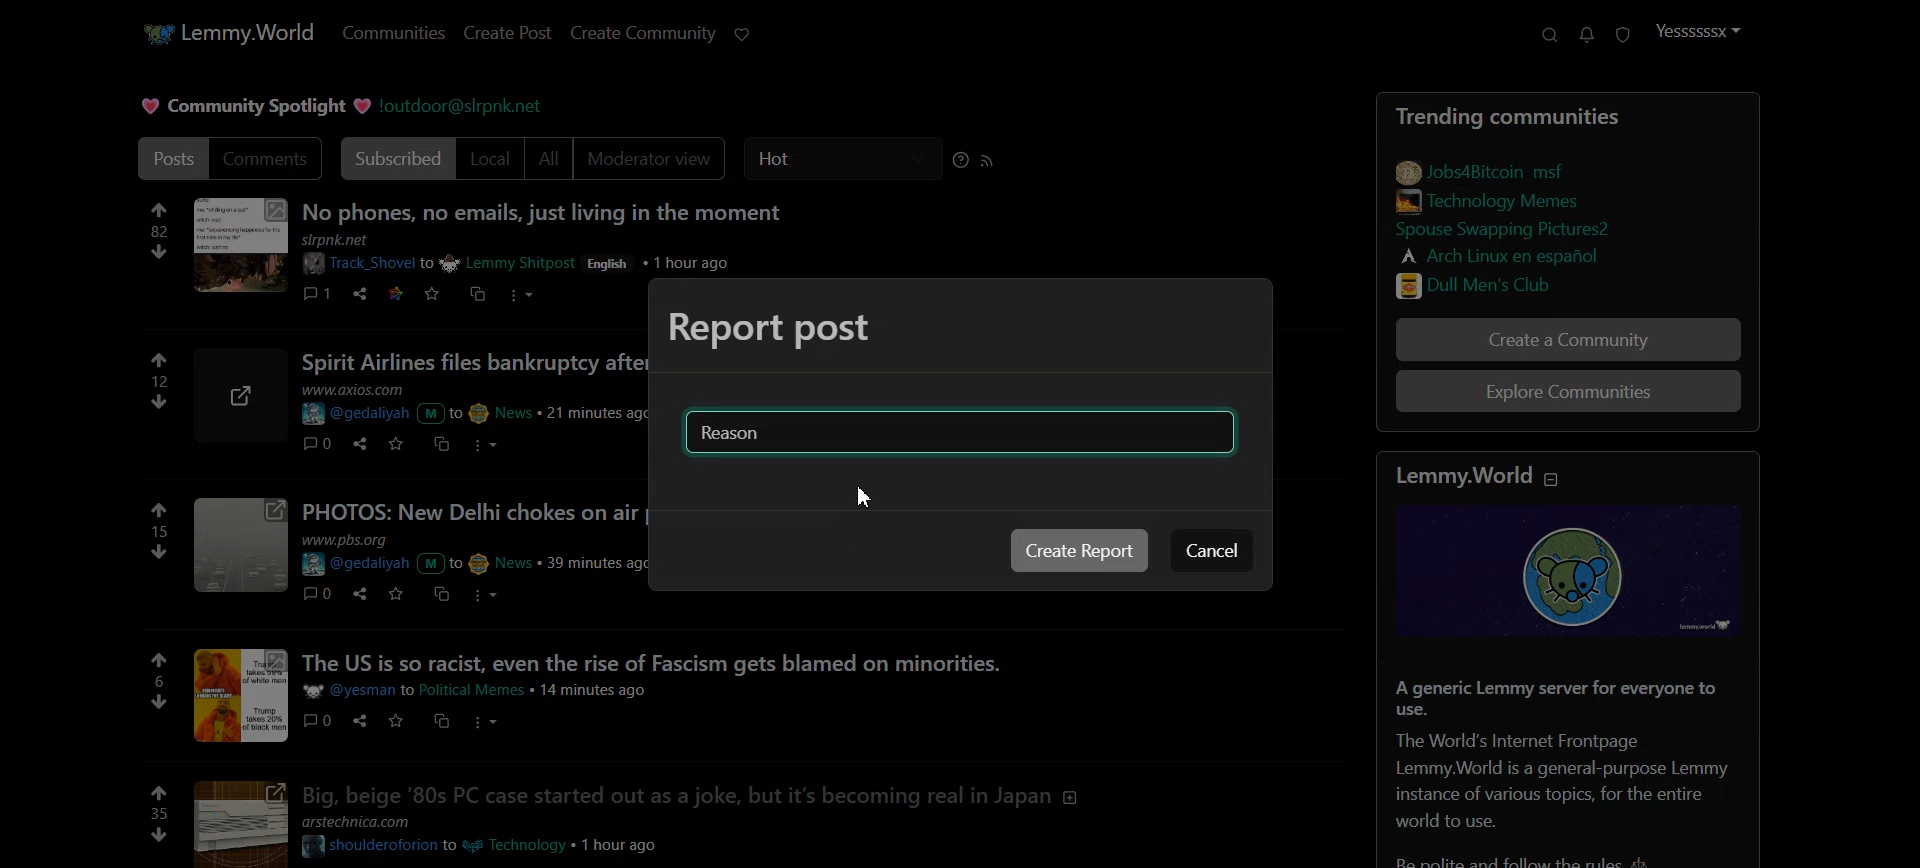 Image resolution: width=1920 pixels, height=868 pixels. What do you see at coordinates (1698, 32) in the screenshot?
I see `Profile` at bounding box center [1698, 32].